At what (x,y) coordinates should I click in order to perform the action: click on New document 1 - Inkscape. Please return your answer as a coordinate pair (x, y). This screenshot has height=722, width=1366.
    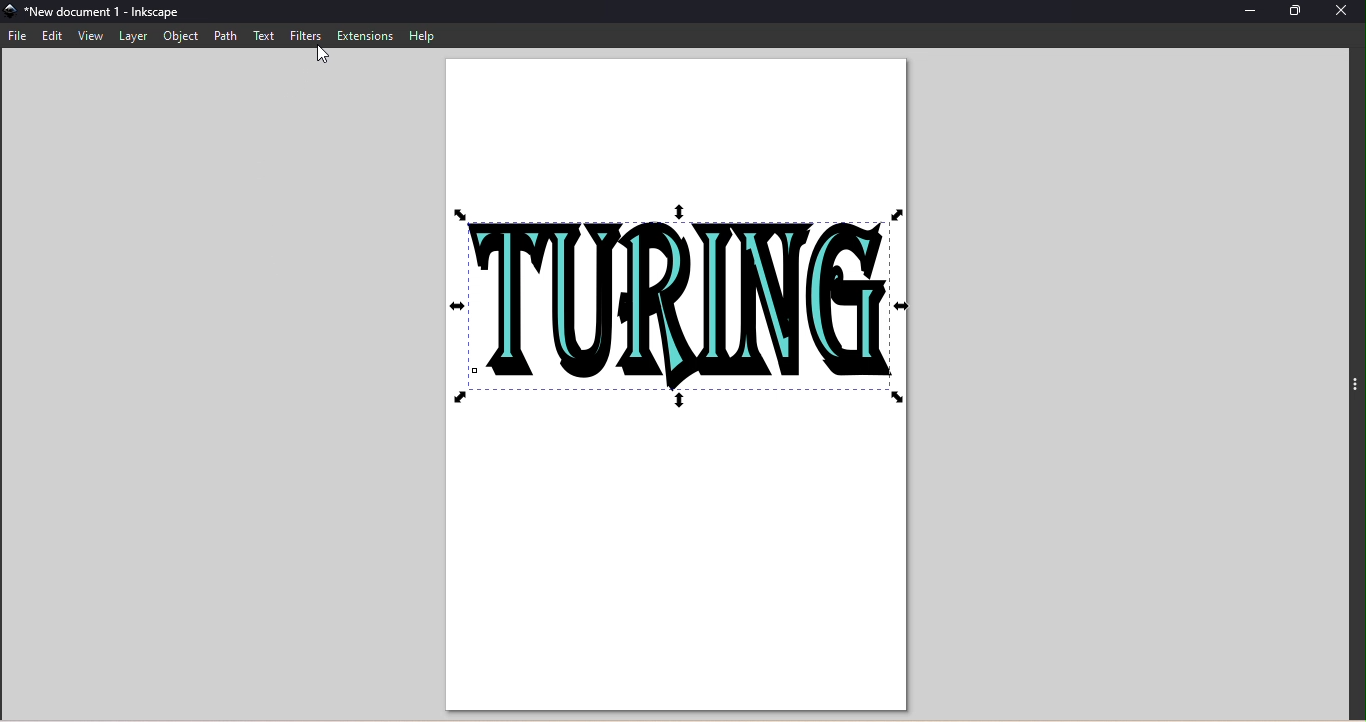
    Looking at the image, I should click on (112, 12).